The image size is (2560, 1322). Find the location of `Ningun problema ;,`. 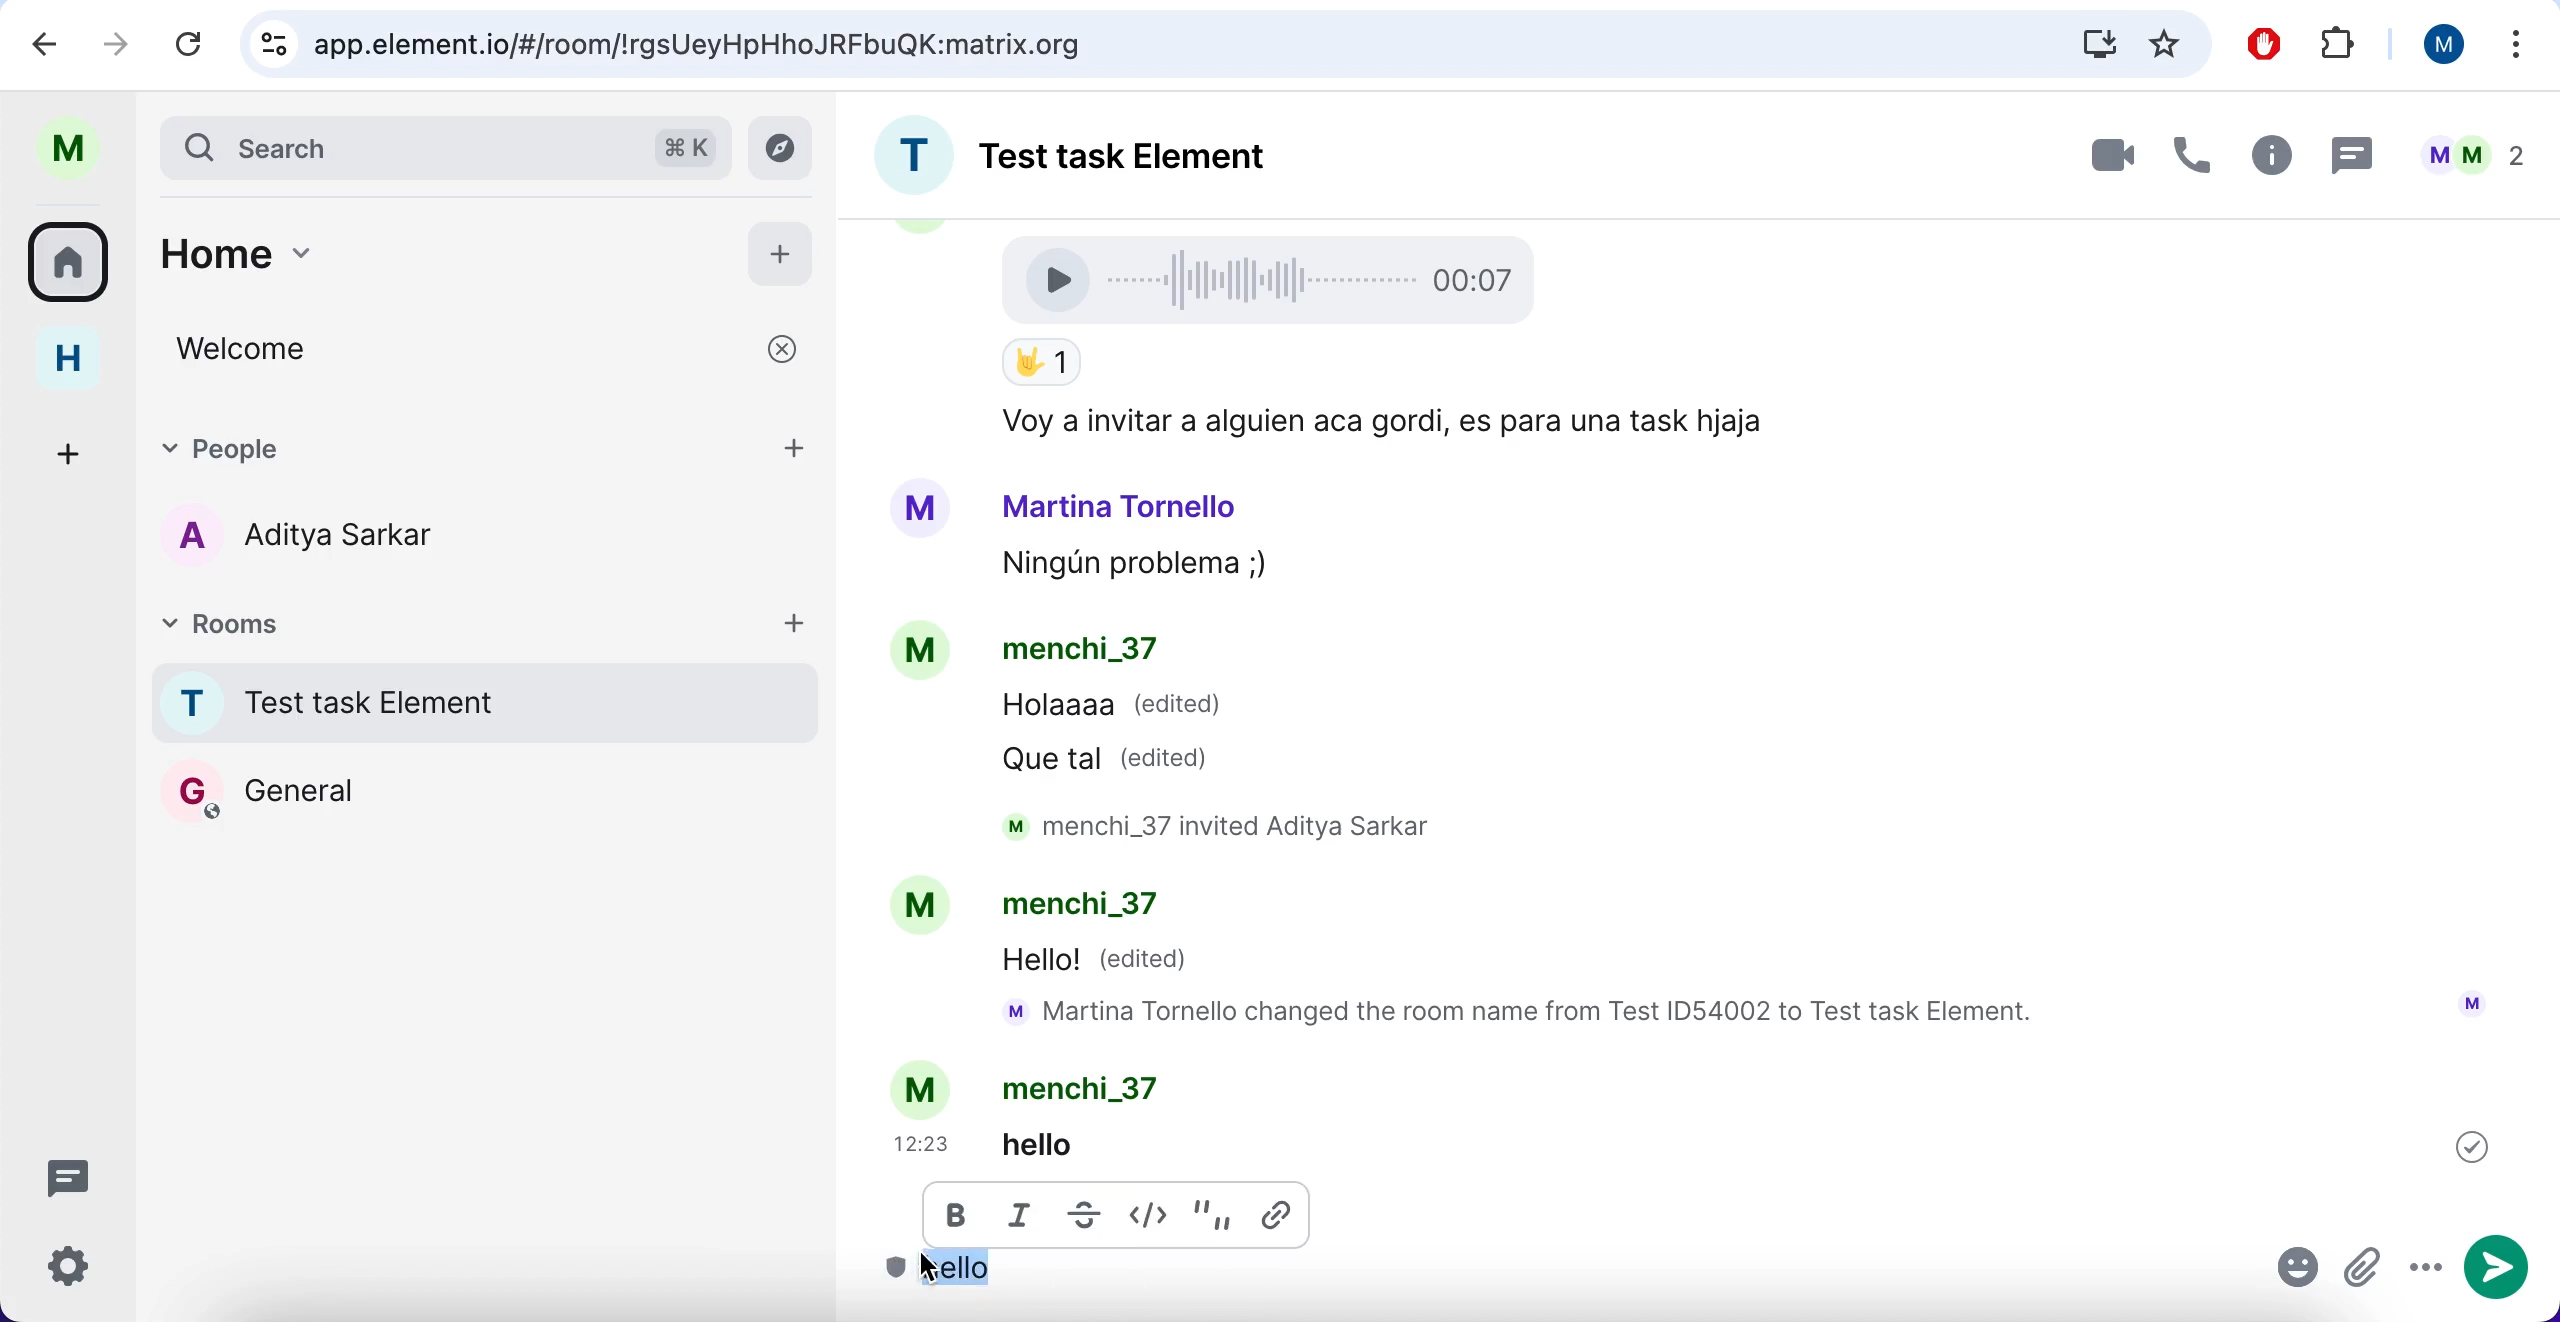

Ningun problema ;, is located at coordinates (1124, 567).